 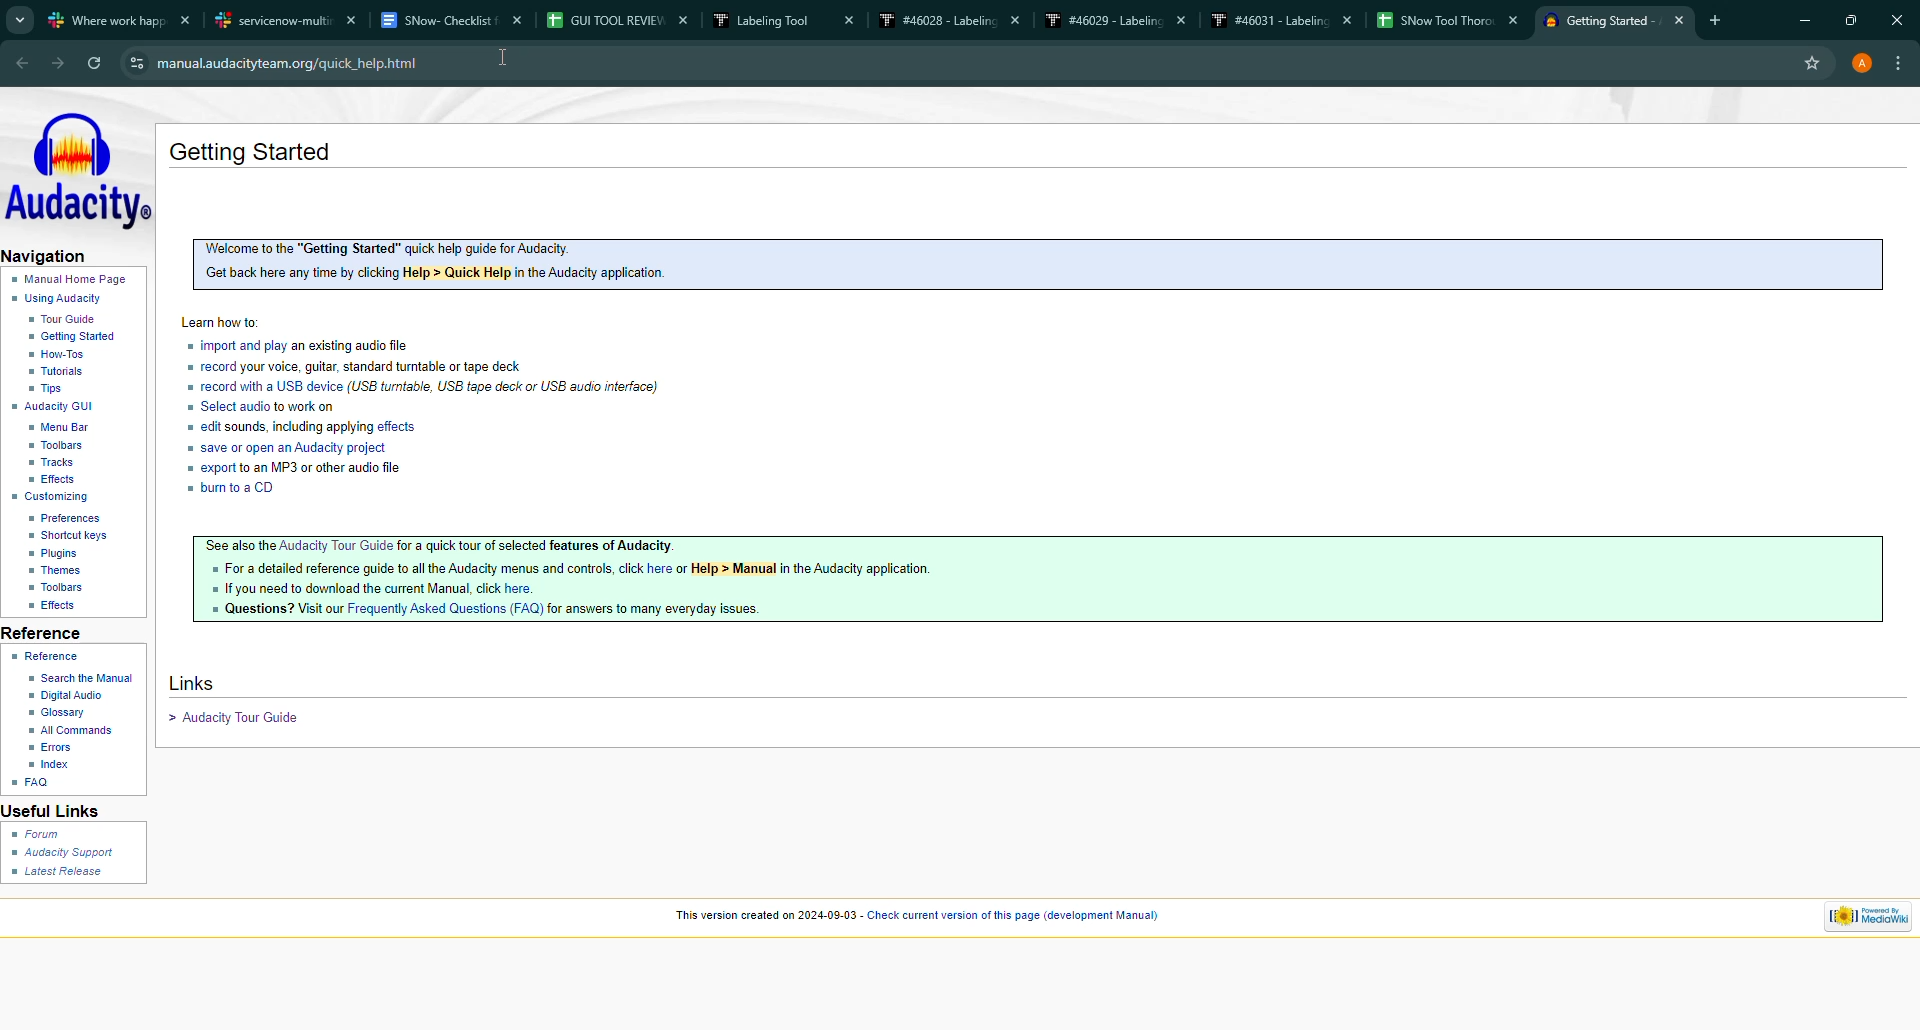 What do you see at coordinates (230, 489) in the screenshot?
I see `burn to a CD` at bounding box center [230, 489].